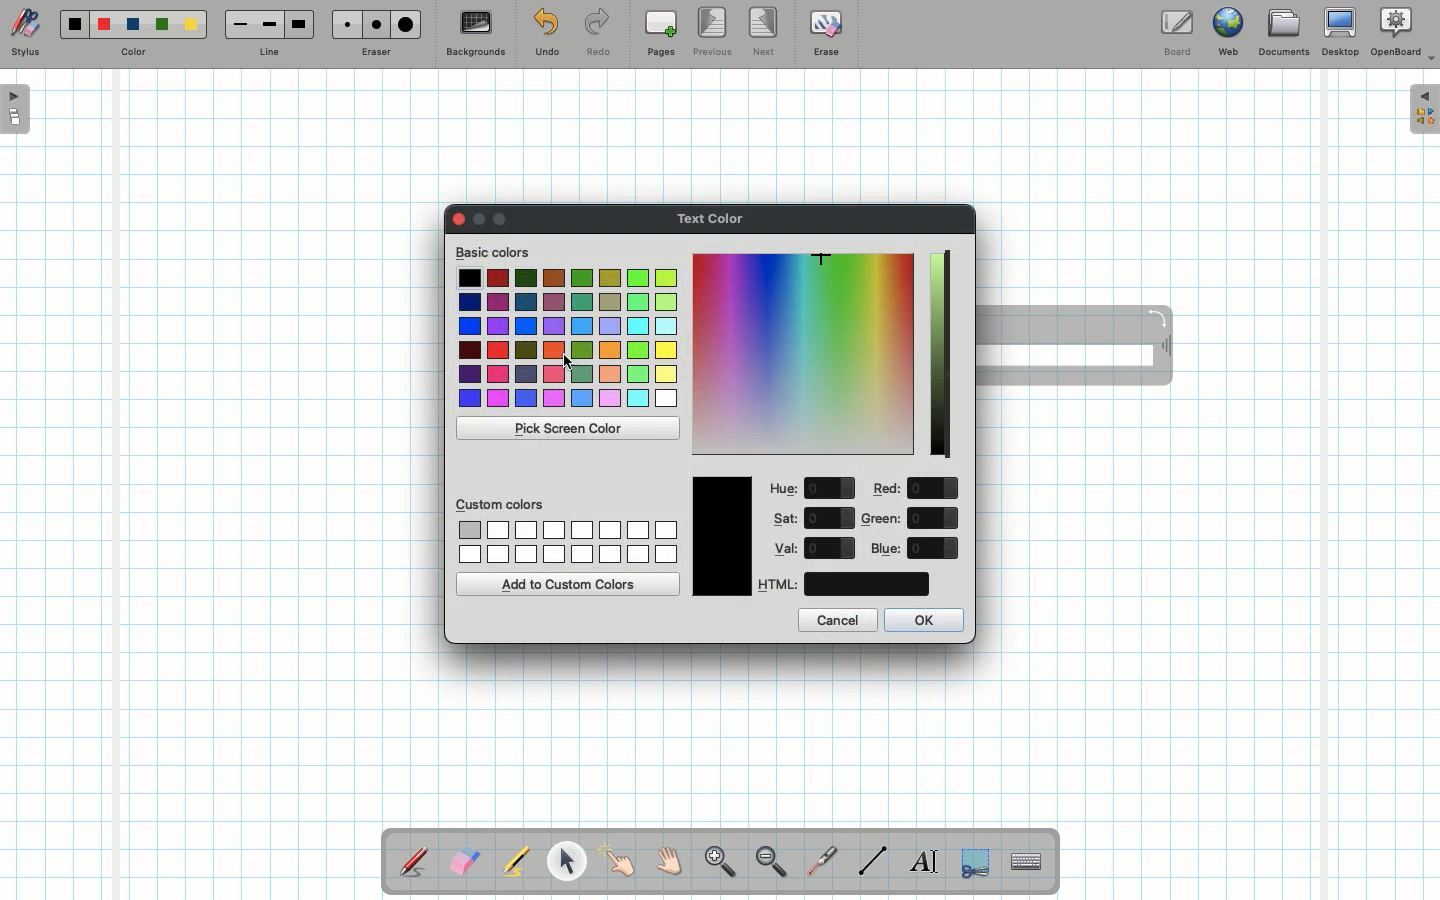 This screenshot has width=1440, height=900. What do you see at coordinates (713, 215) in the screenshot?
I see `Text color` at bounding box center [713, 215].